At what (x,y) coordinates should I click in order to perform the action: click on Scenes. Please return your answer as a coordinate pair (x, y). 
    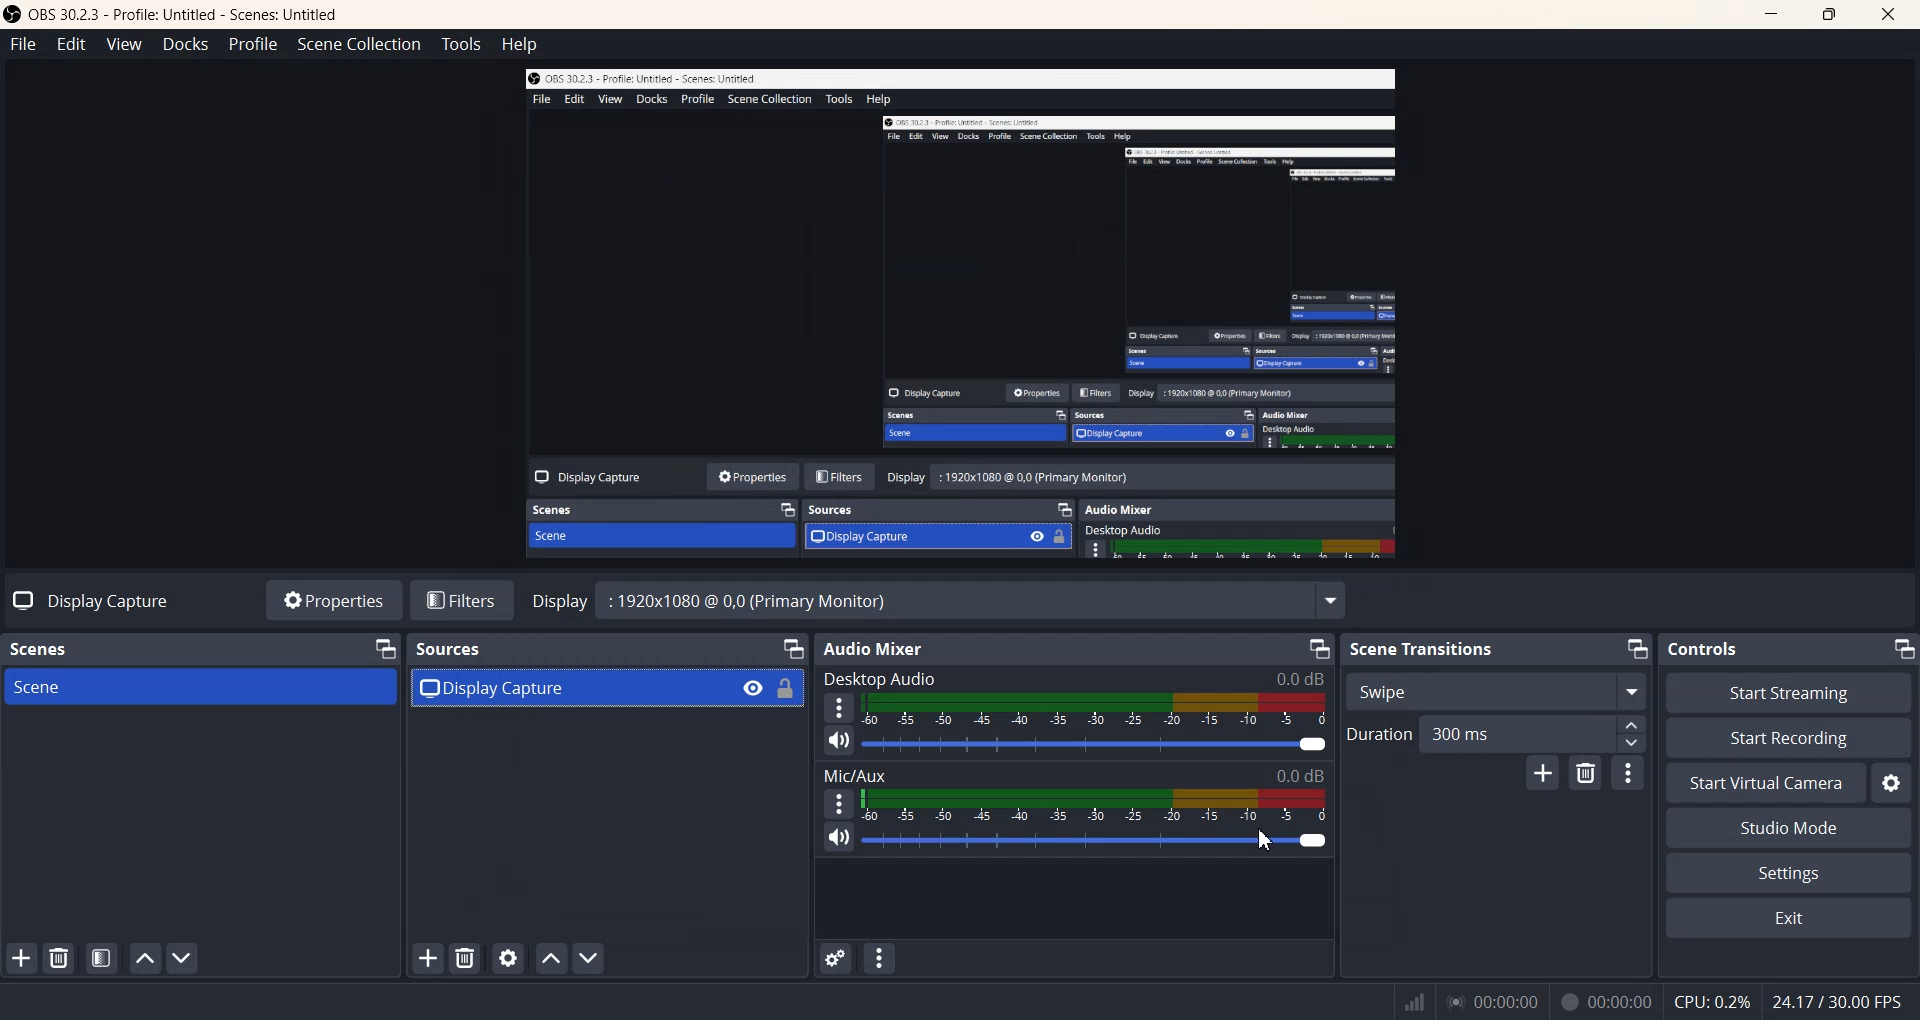
    Looking at the image, I should click on (49, 648).